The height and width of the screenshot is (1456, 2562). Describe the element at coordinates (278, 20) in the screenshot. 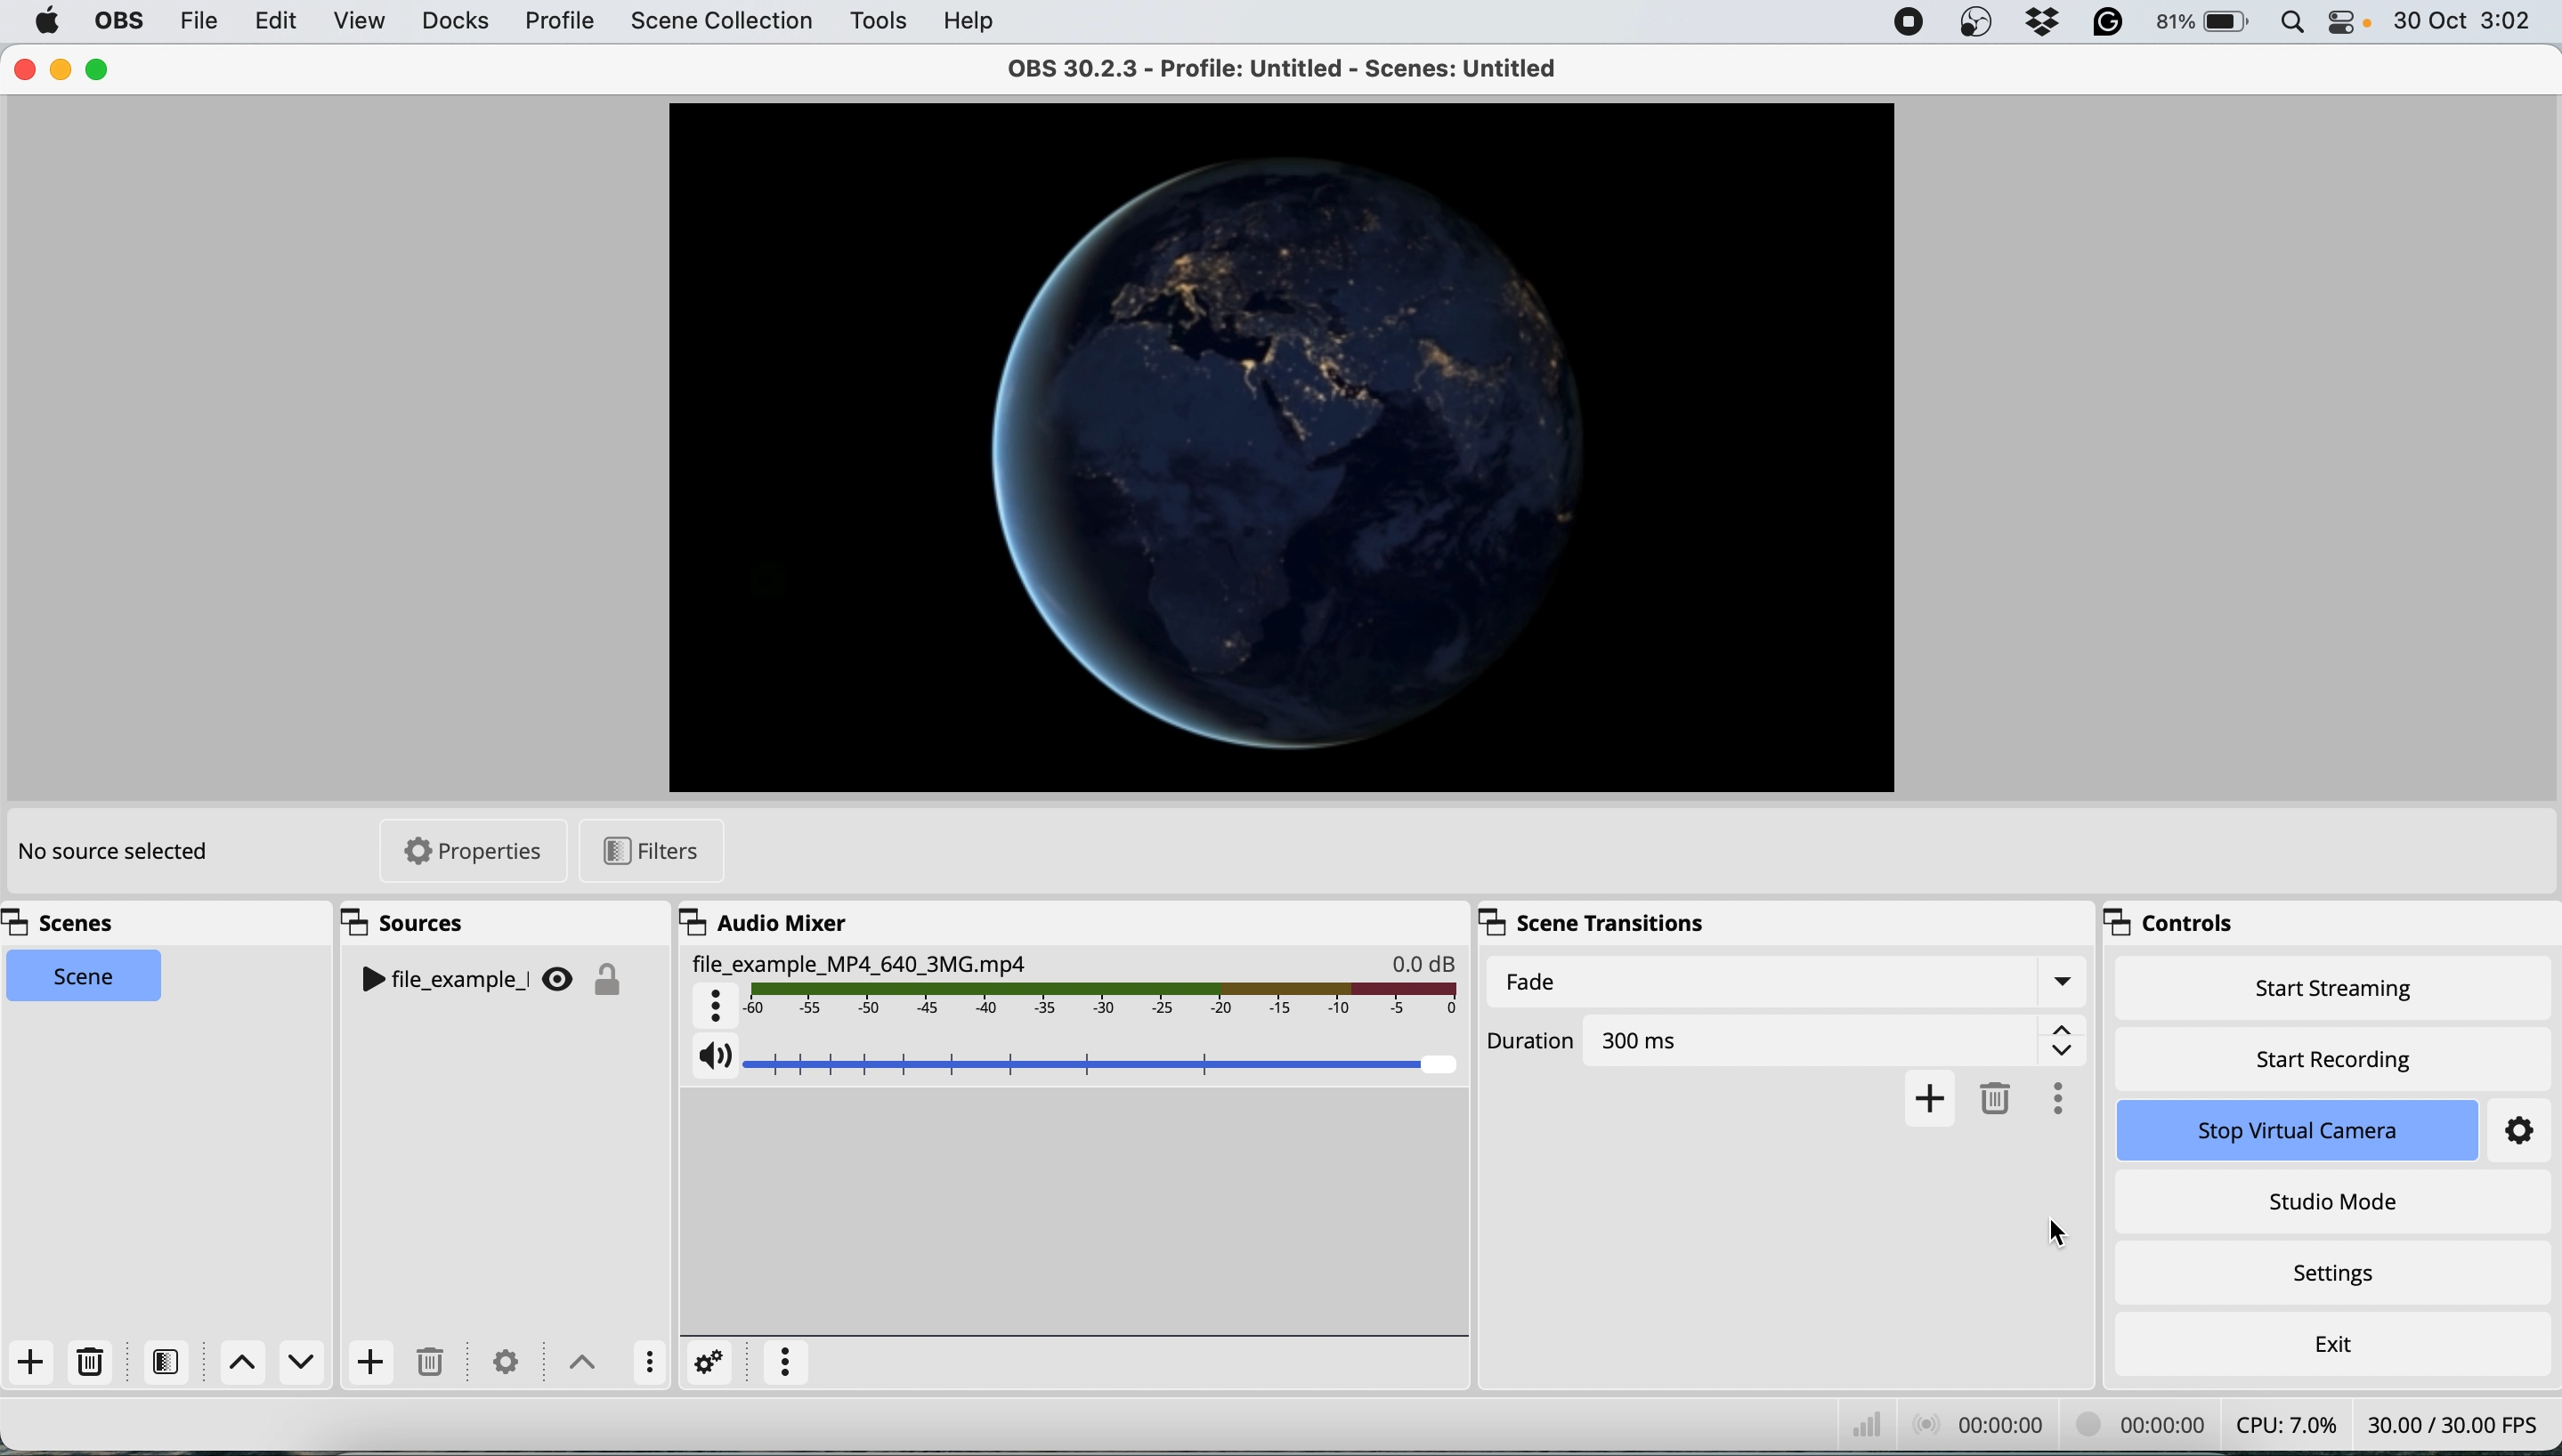

I see `edit` at that location.